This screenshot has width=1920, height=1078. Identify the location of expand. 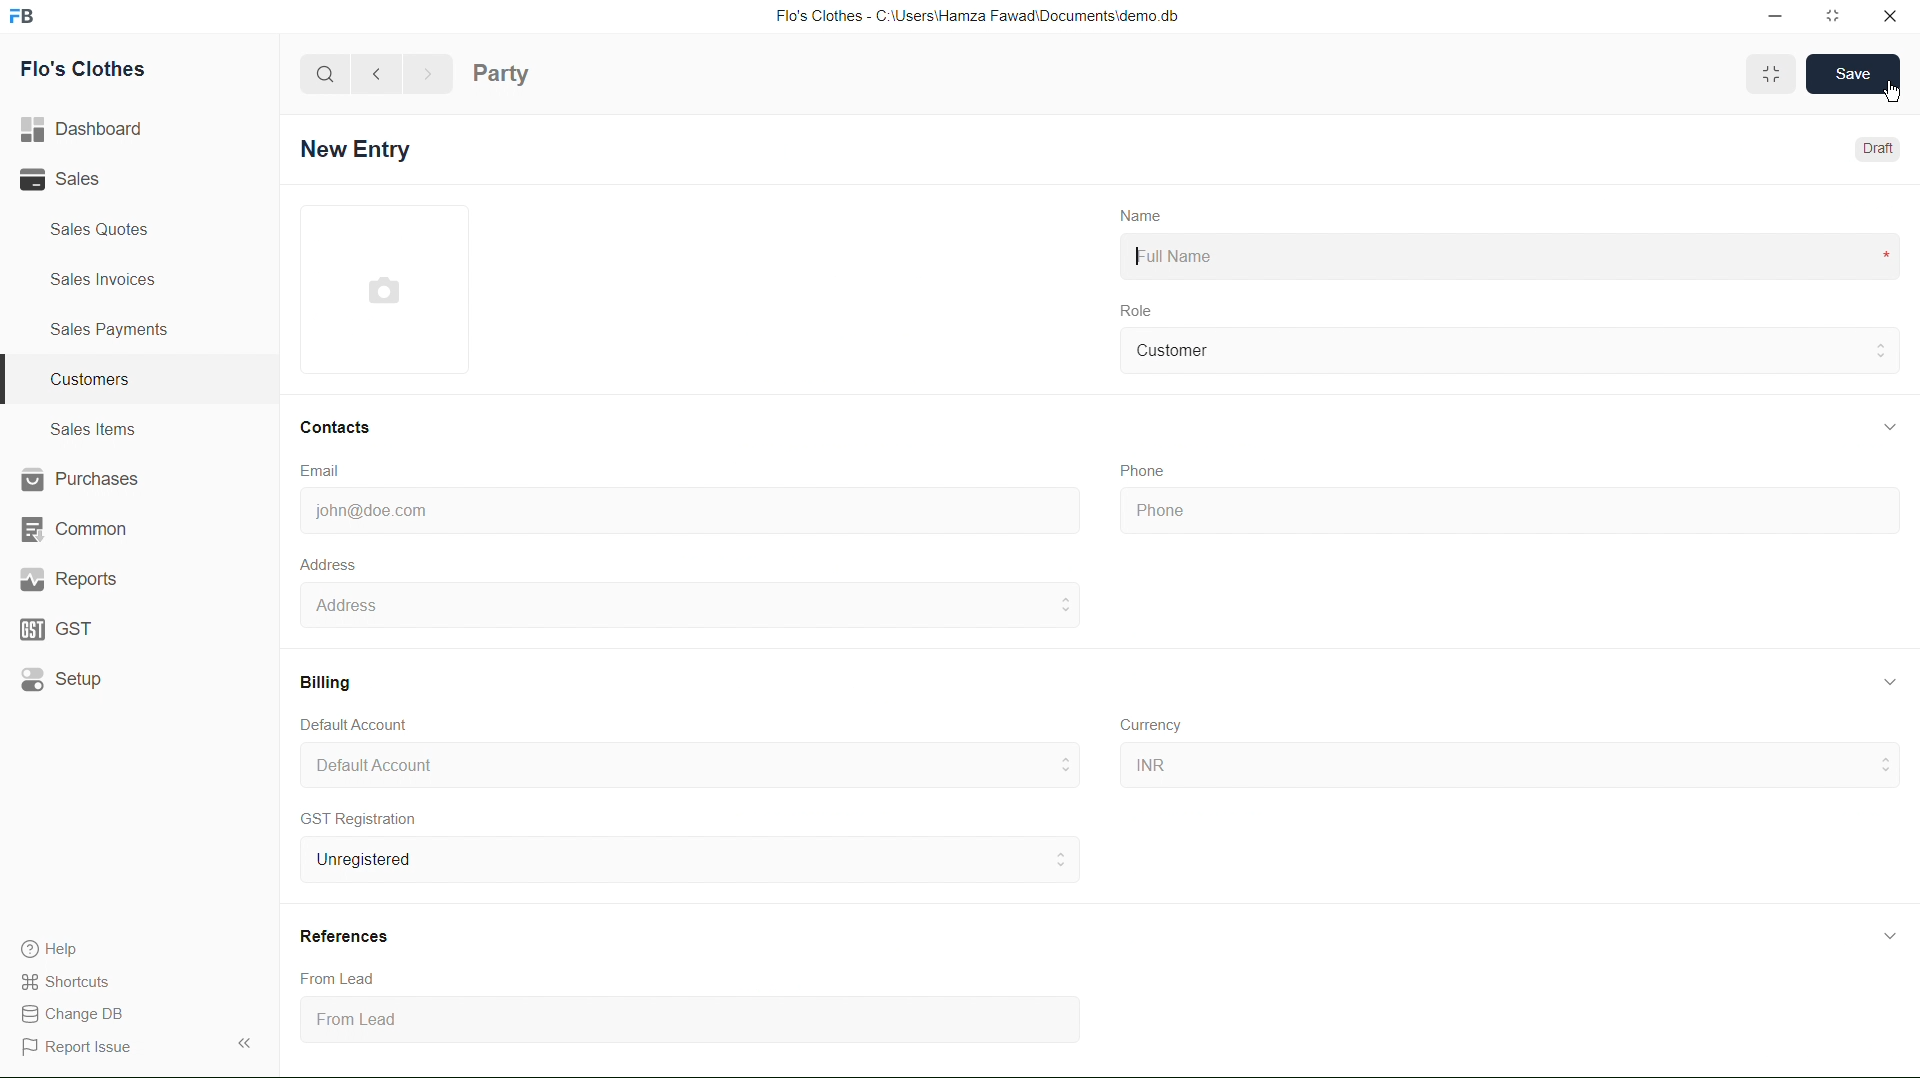
(1883, 427).